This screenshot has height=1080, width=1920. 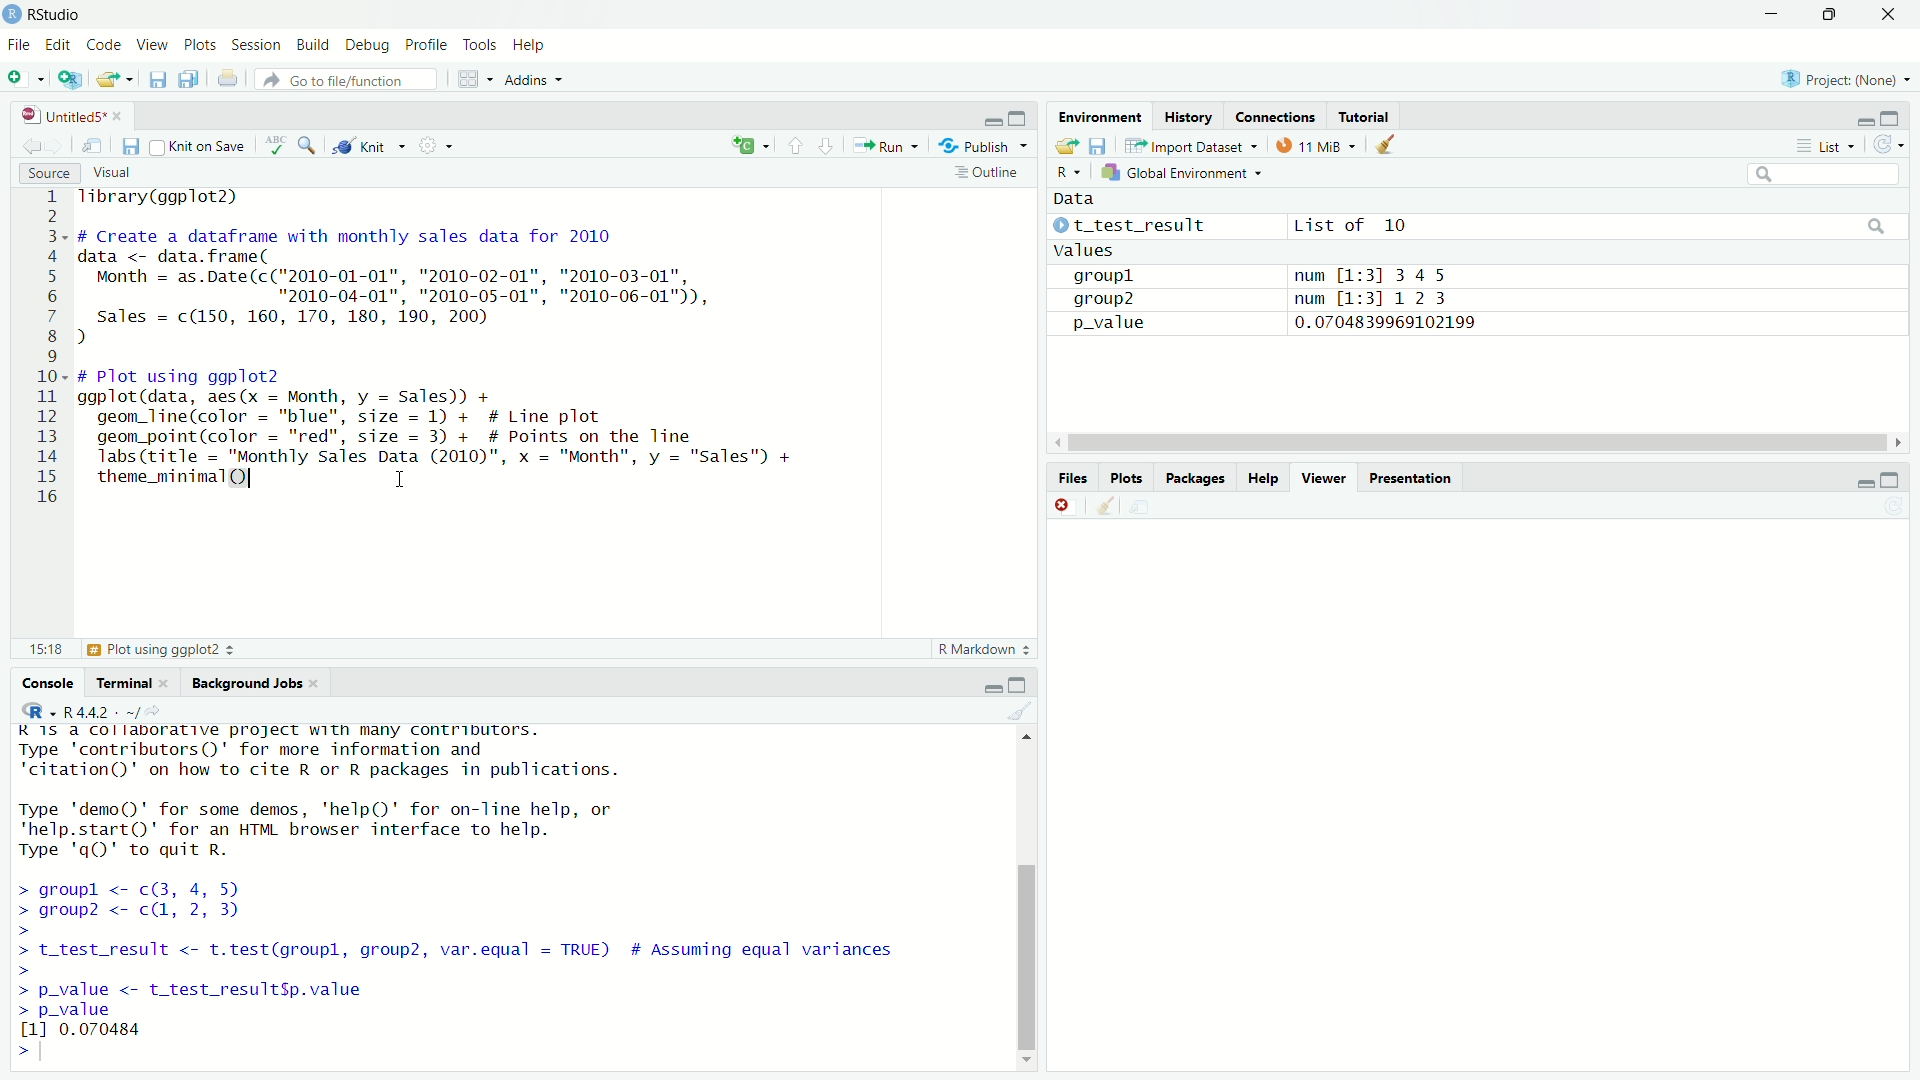 I want to click on Tutorial, so click(x=1365, y=113).